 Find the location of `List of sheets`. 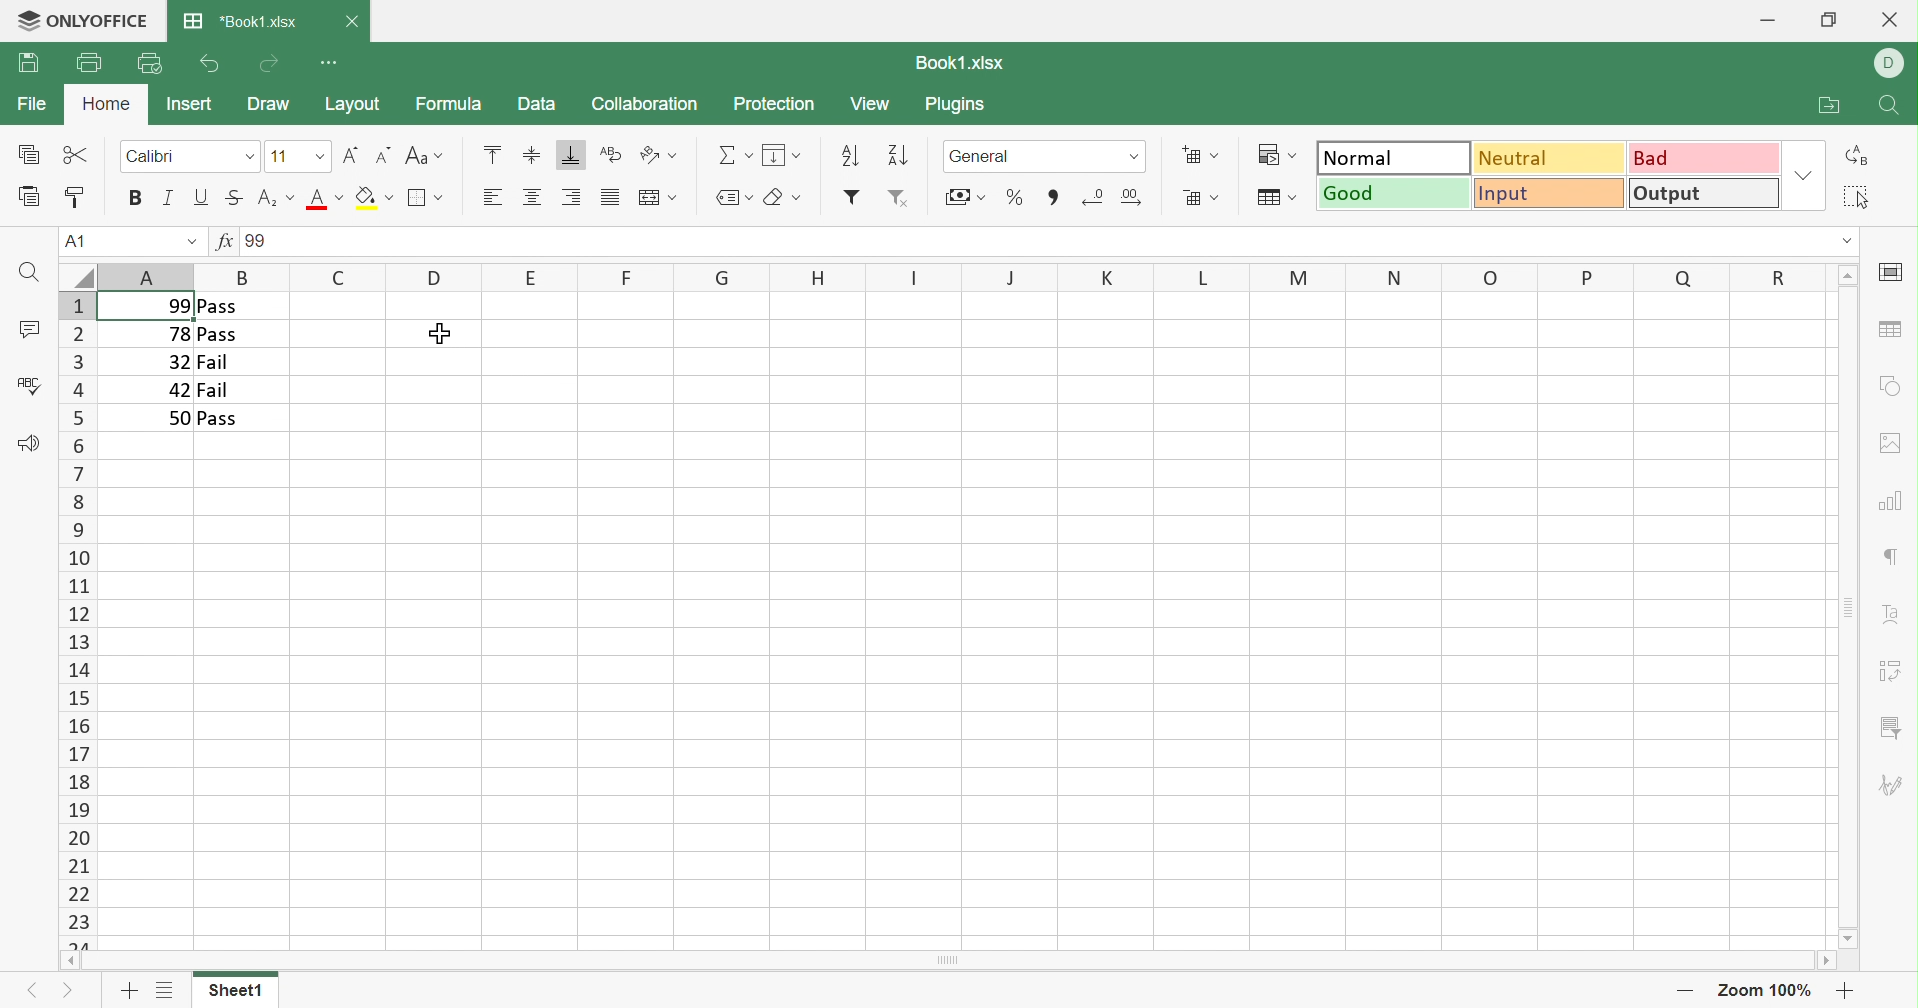

List of sheets is located at coordinates (163, 991).